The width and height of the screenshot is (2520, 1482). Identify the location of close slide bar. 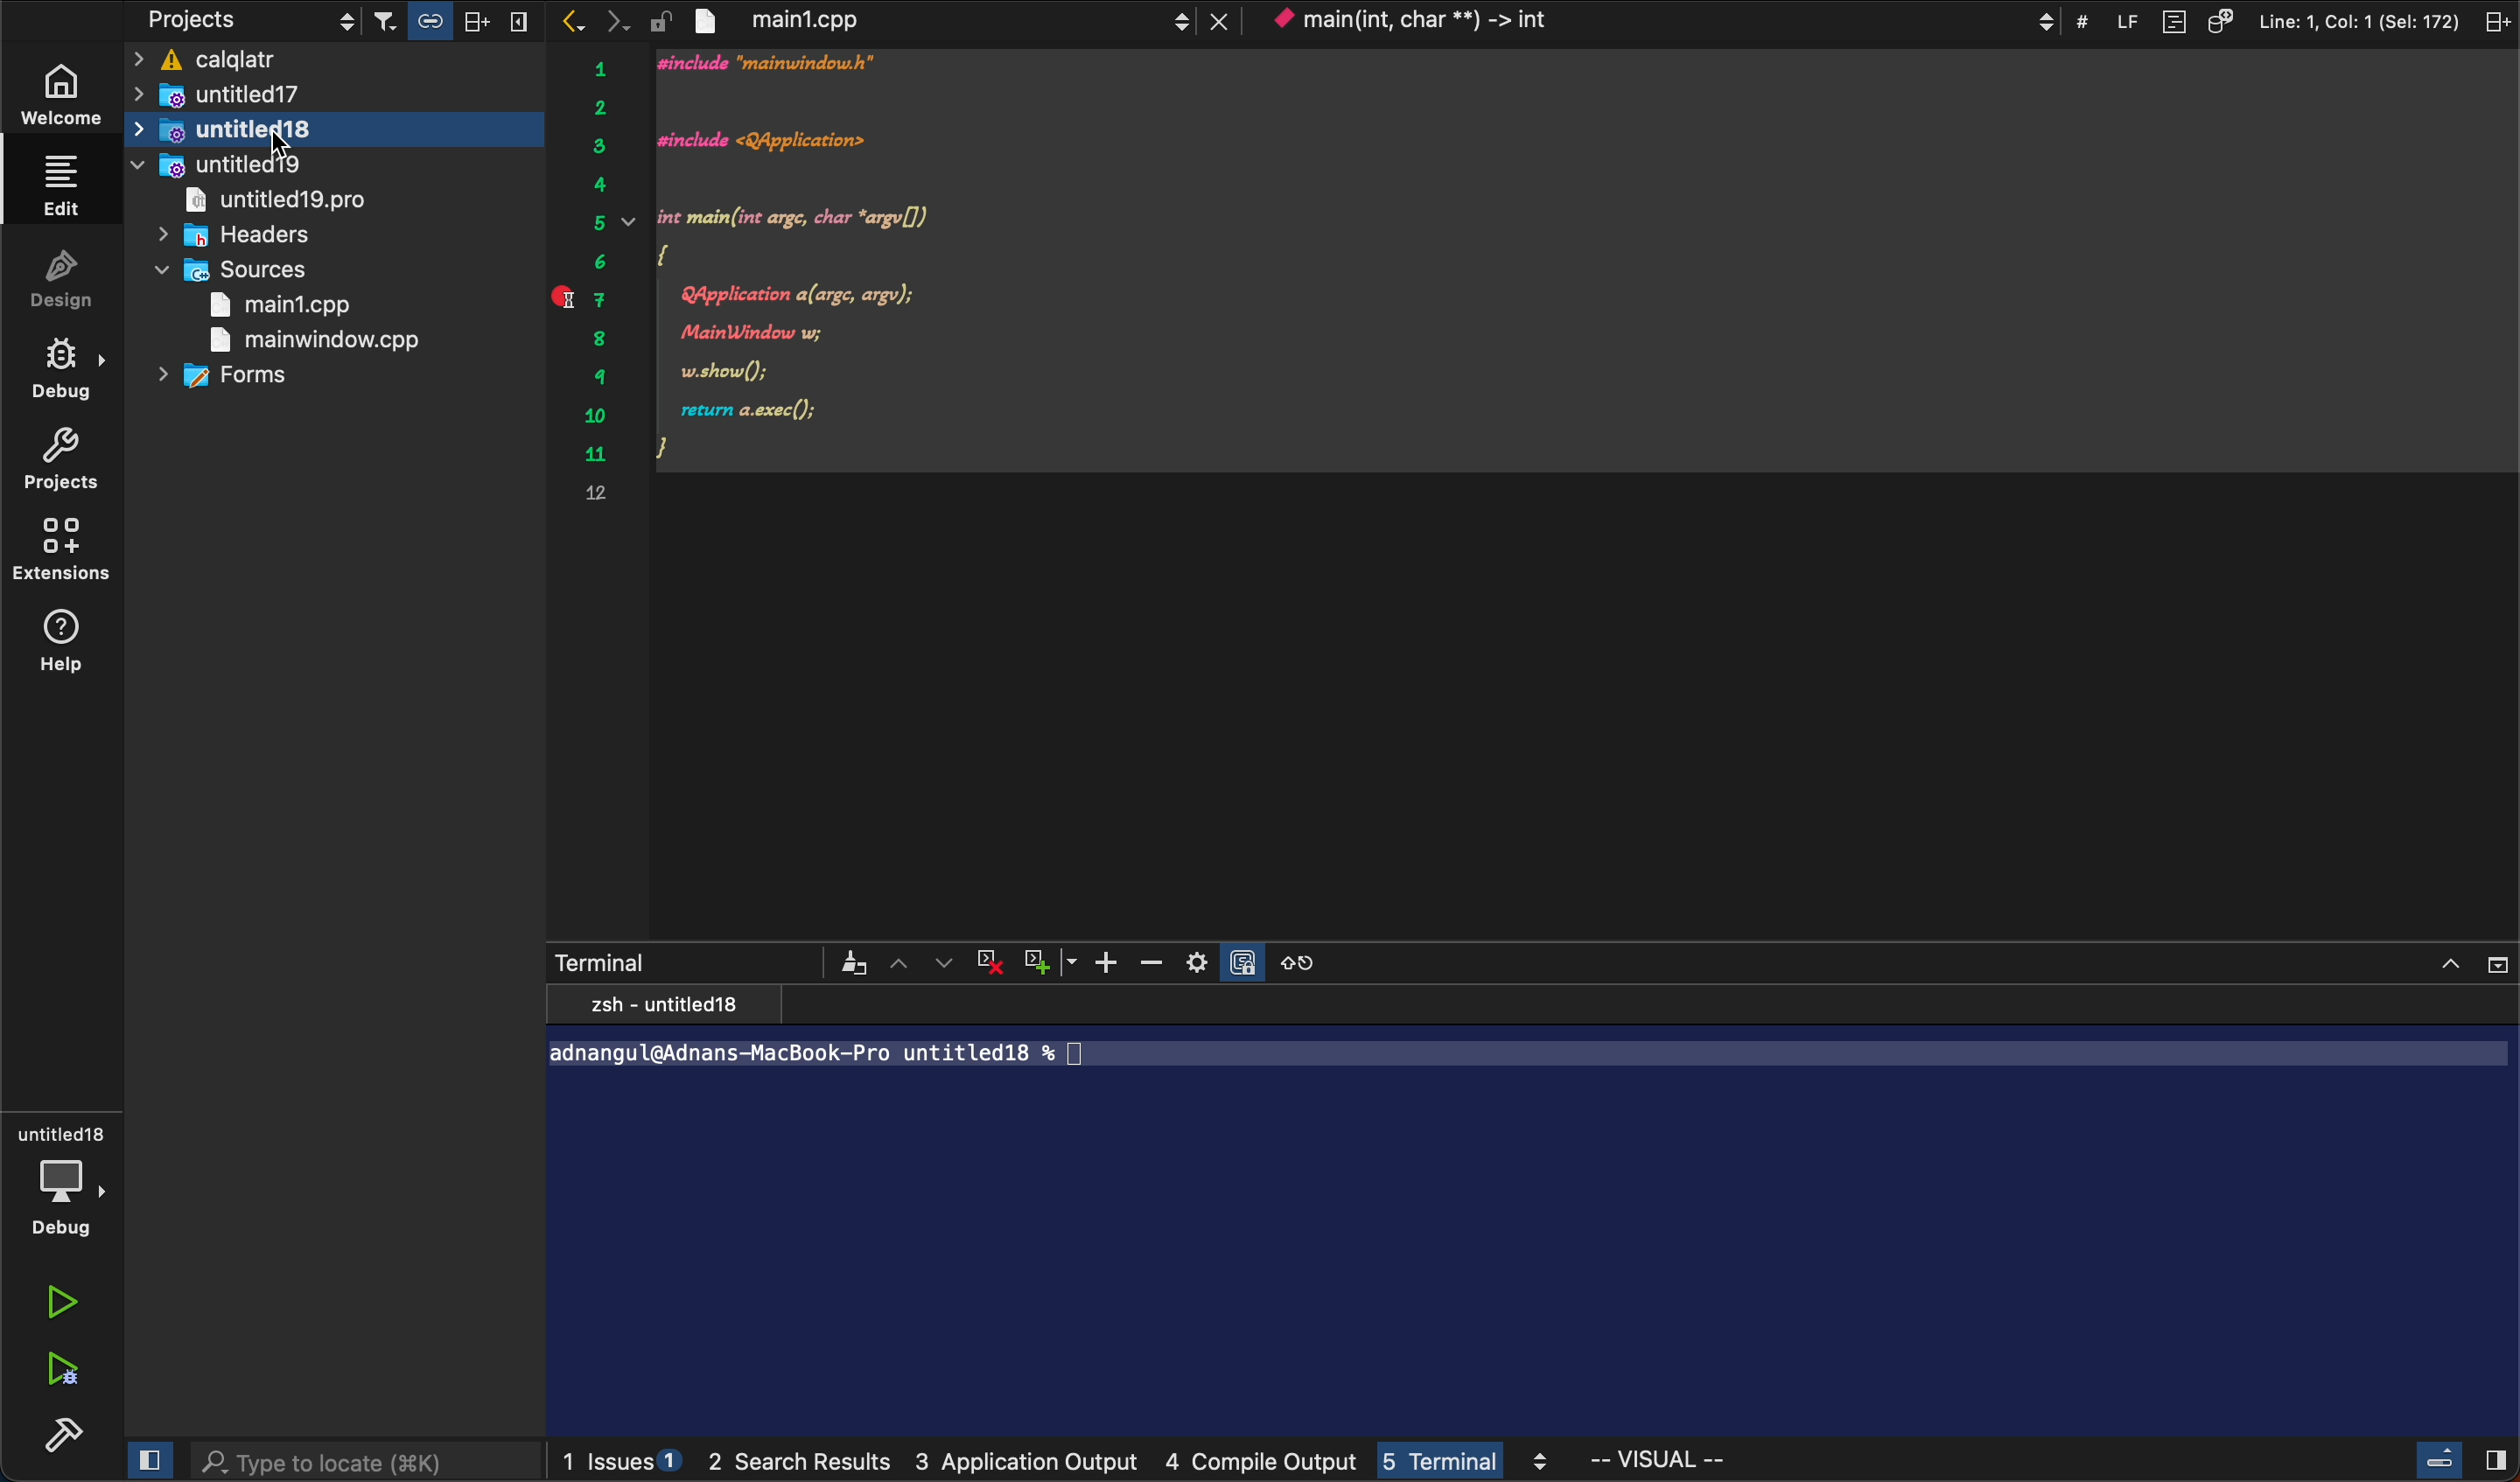
(147, 1461).